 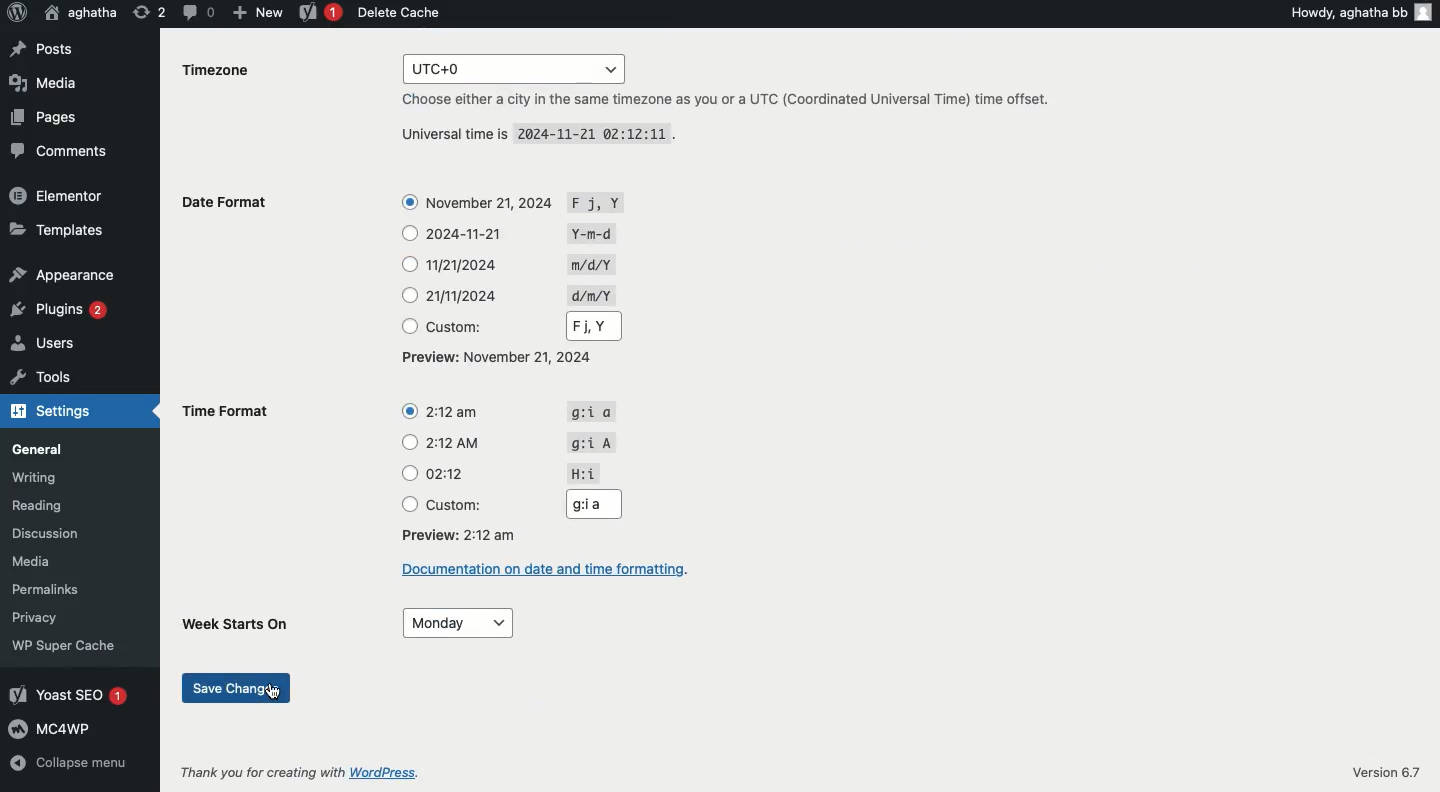 I want to click on Plugins, so click(x=60, y=310).